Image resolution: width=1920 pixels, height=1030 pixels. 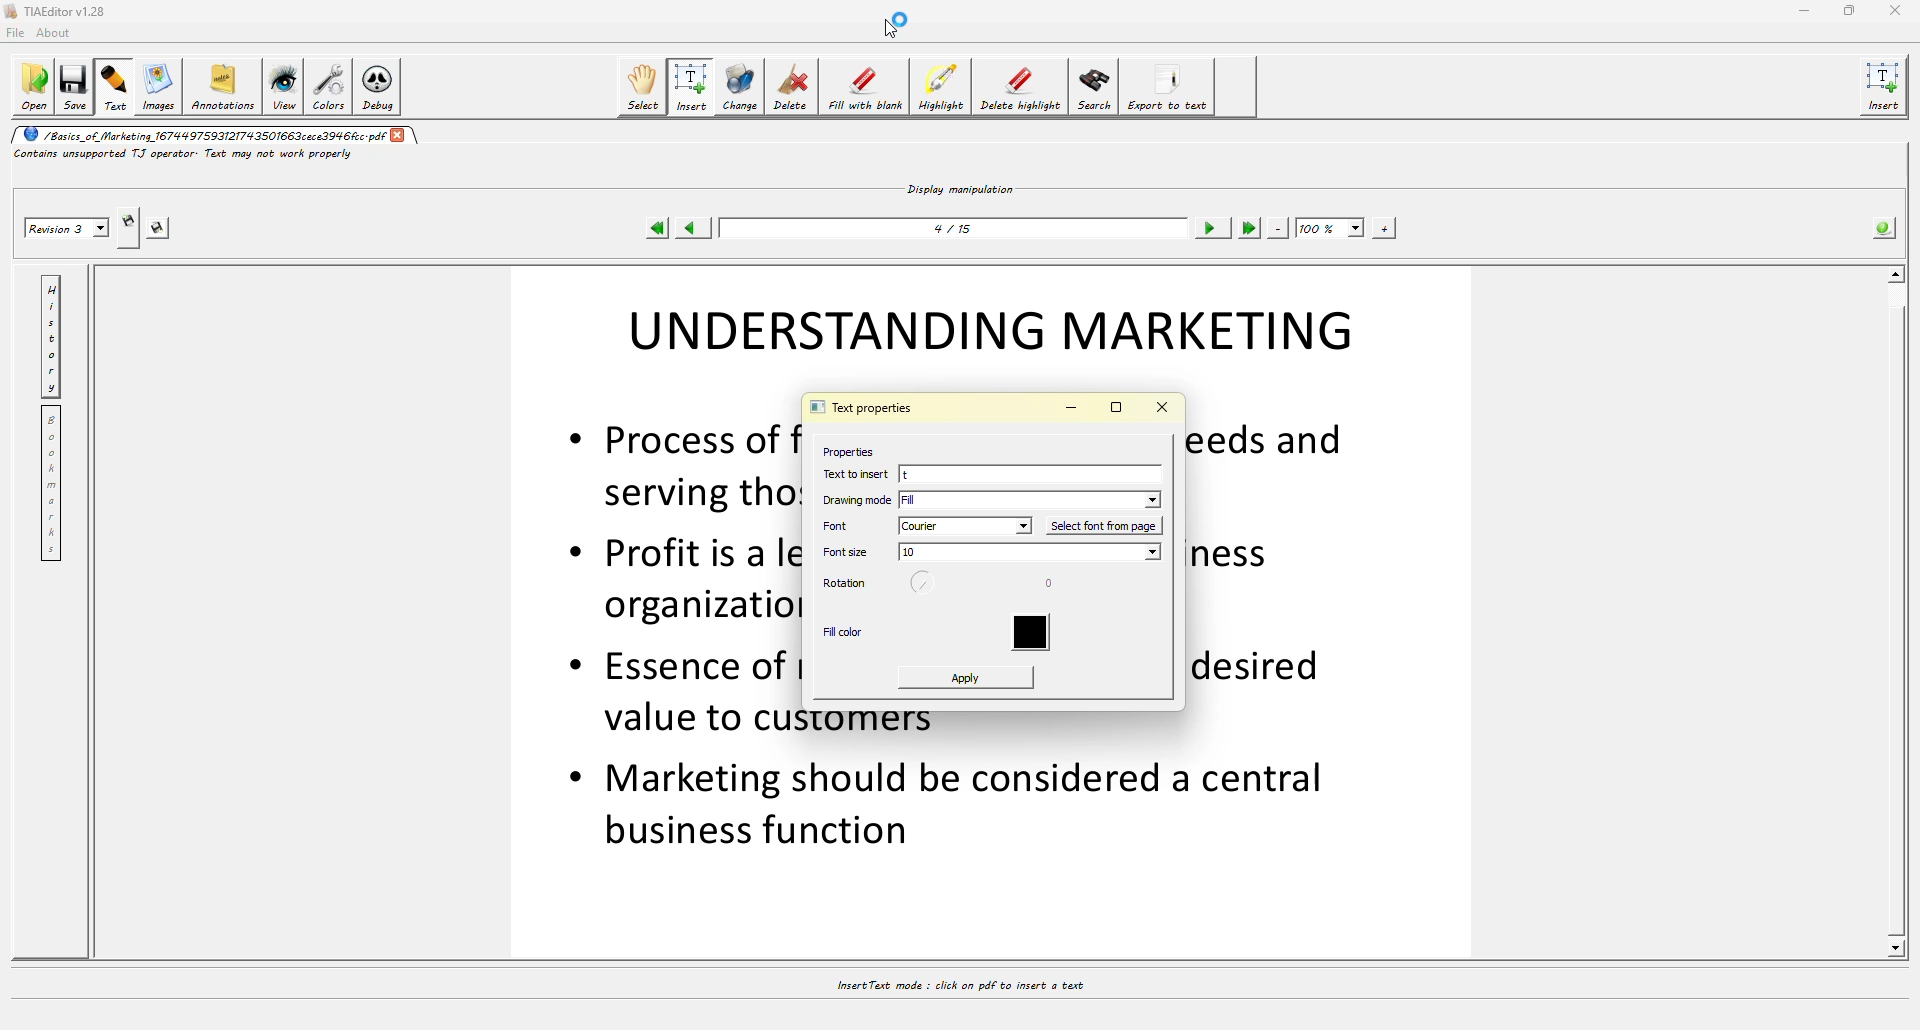 I want to click on font, so click(x=847, y=525).